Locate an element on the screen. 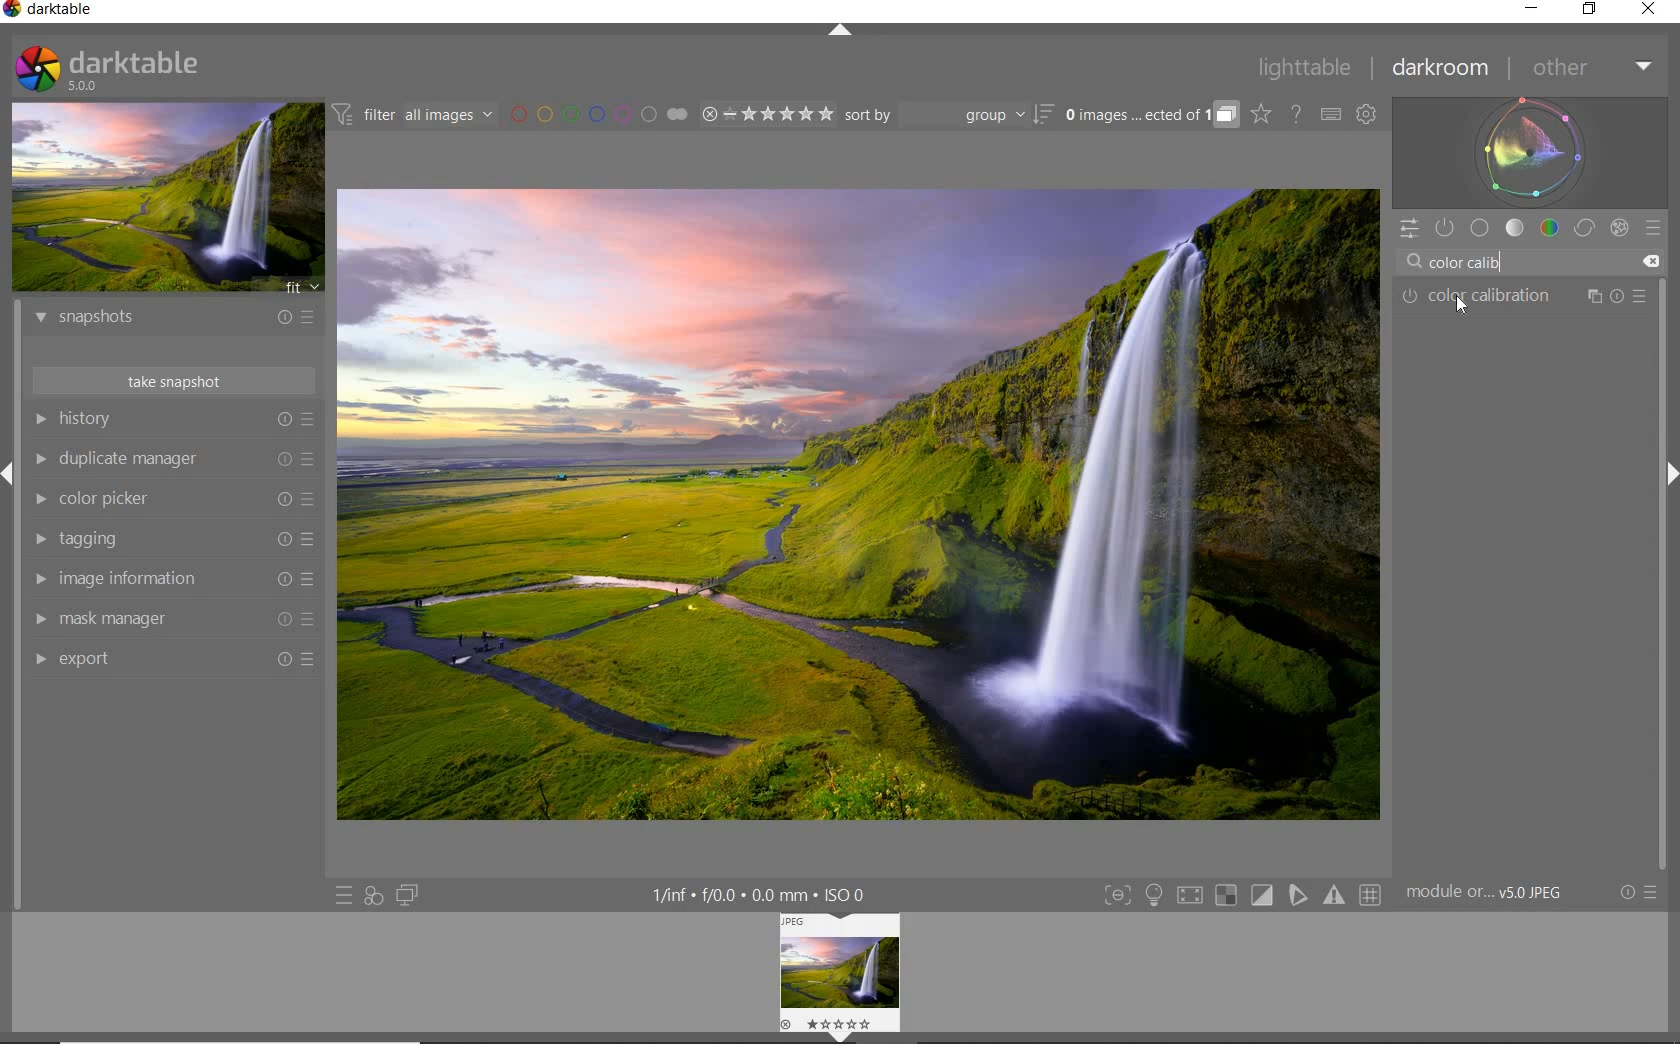 The image size is (1680, 1044). image preview is located at coordinates (840, 970).